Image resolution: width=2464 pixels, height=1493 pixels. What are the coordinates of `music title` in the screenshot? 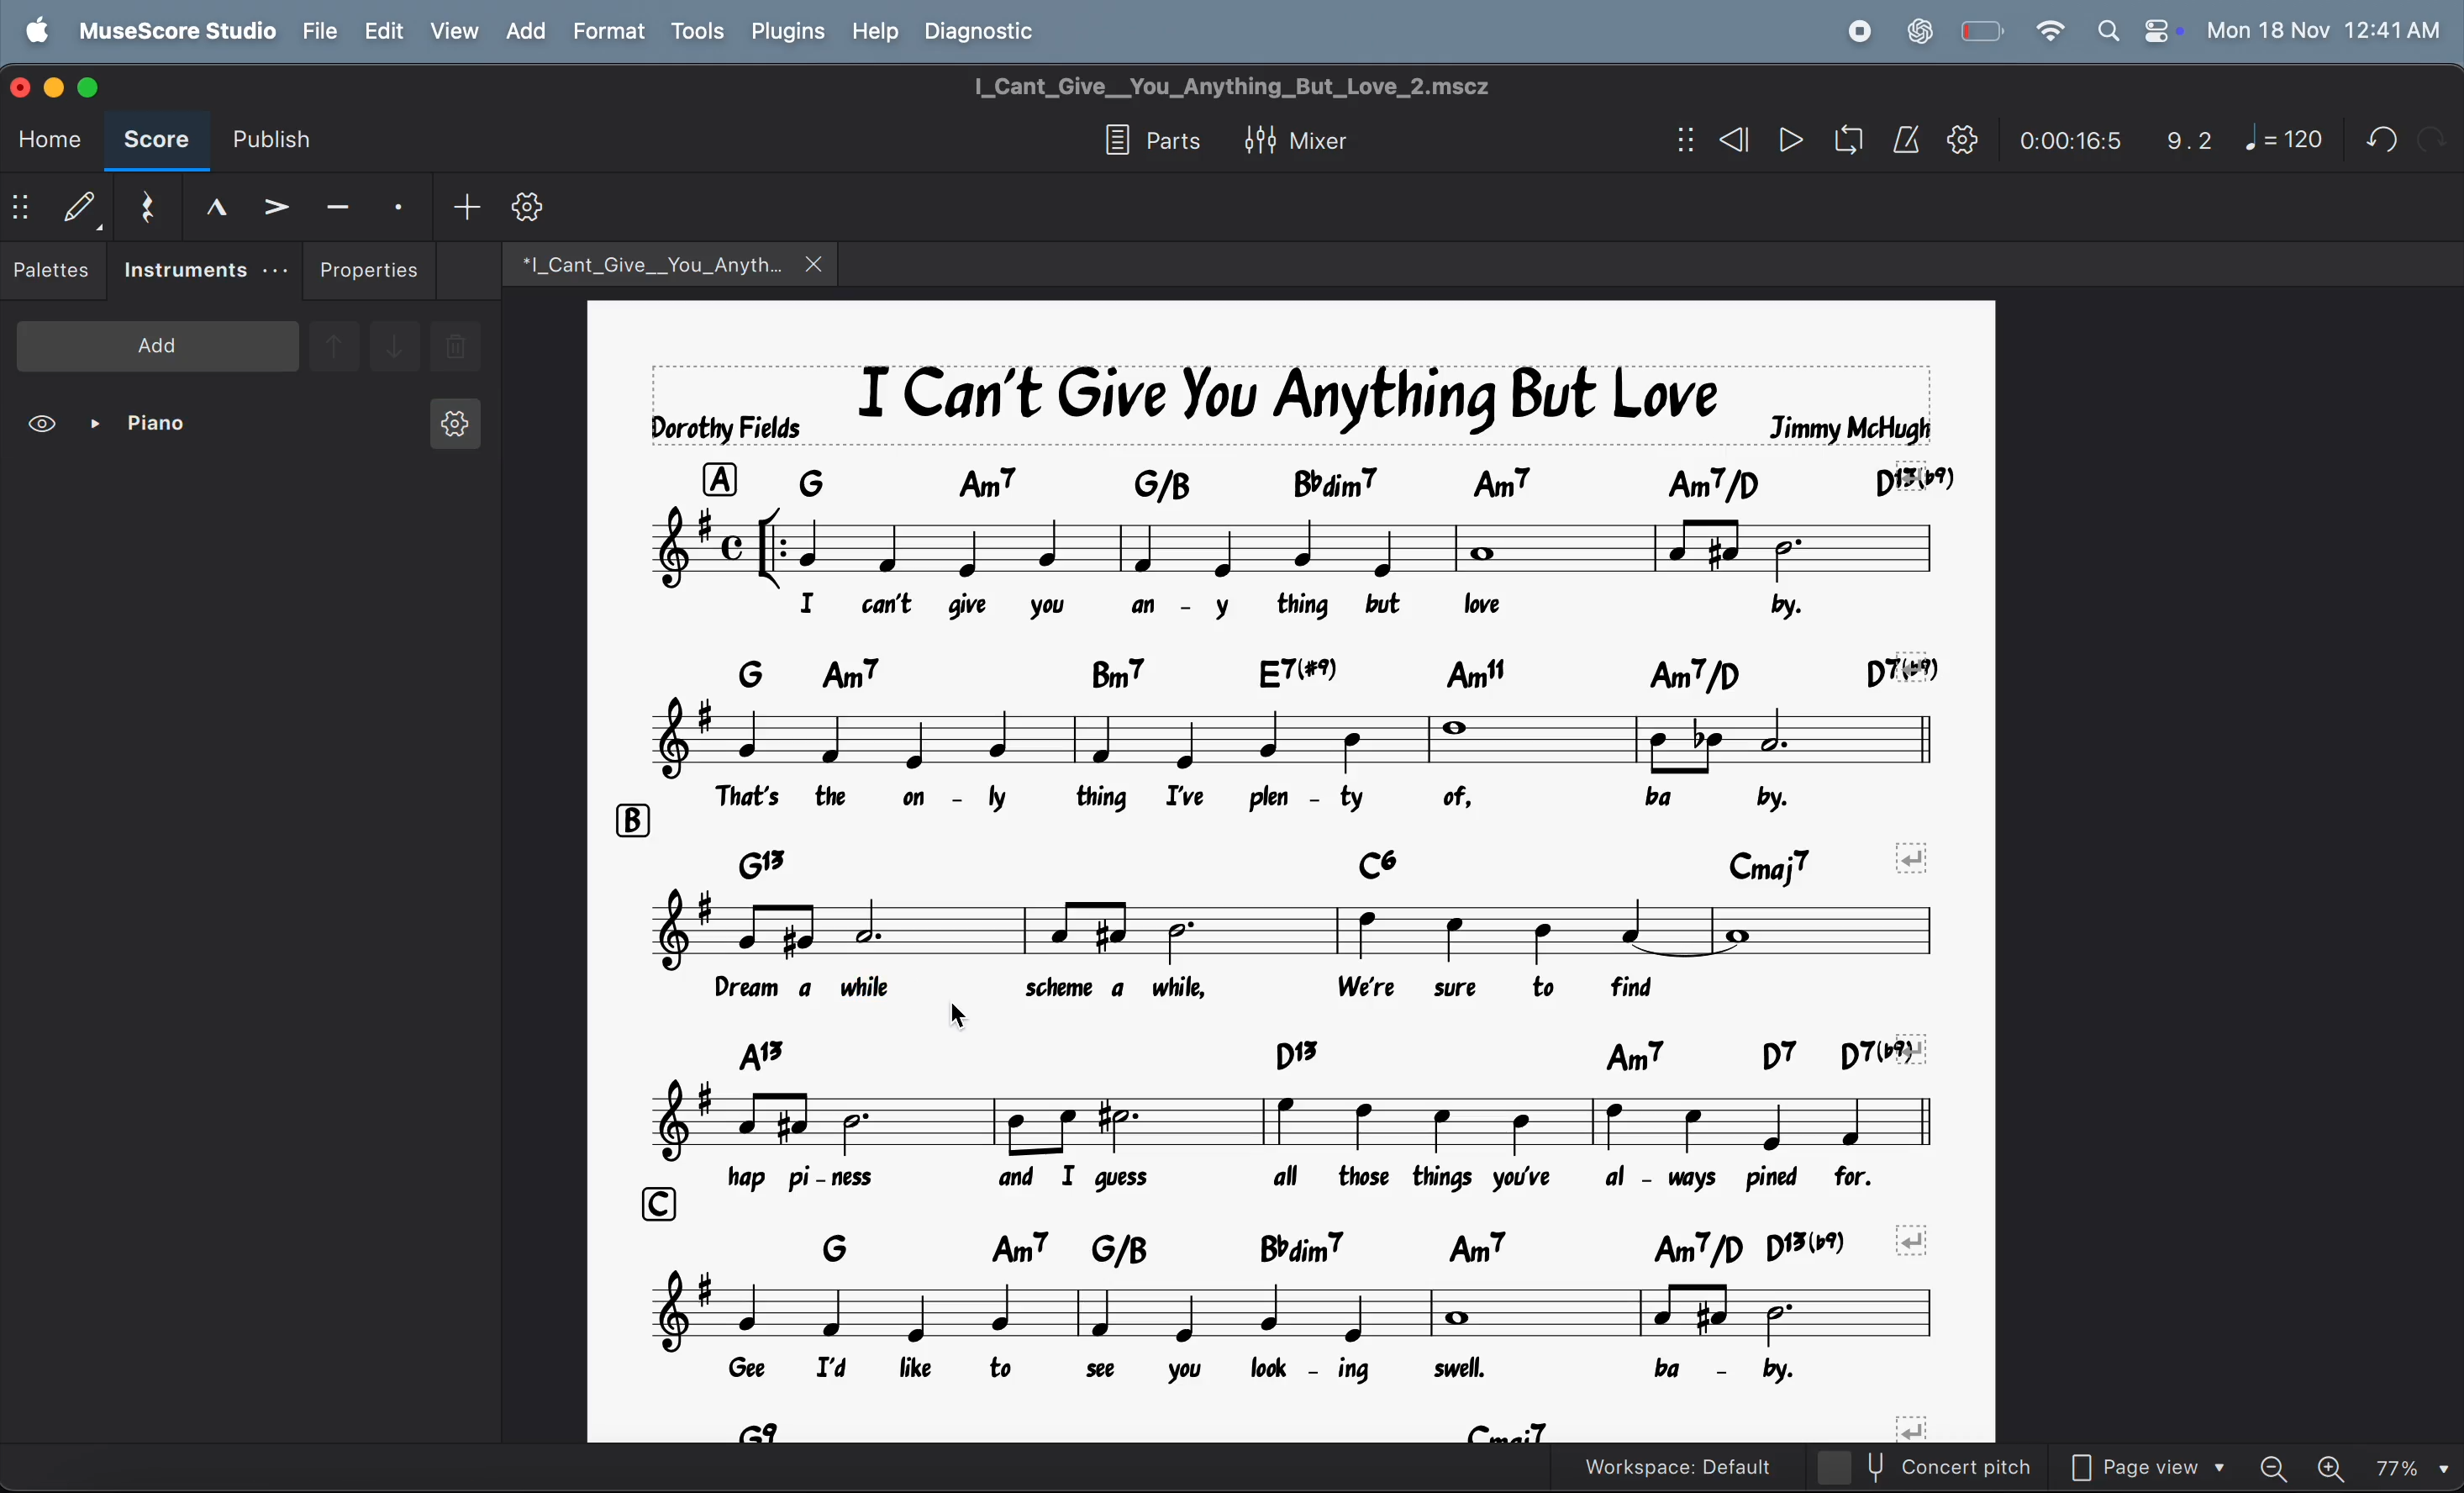 It's located at (1288, 405).